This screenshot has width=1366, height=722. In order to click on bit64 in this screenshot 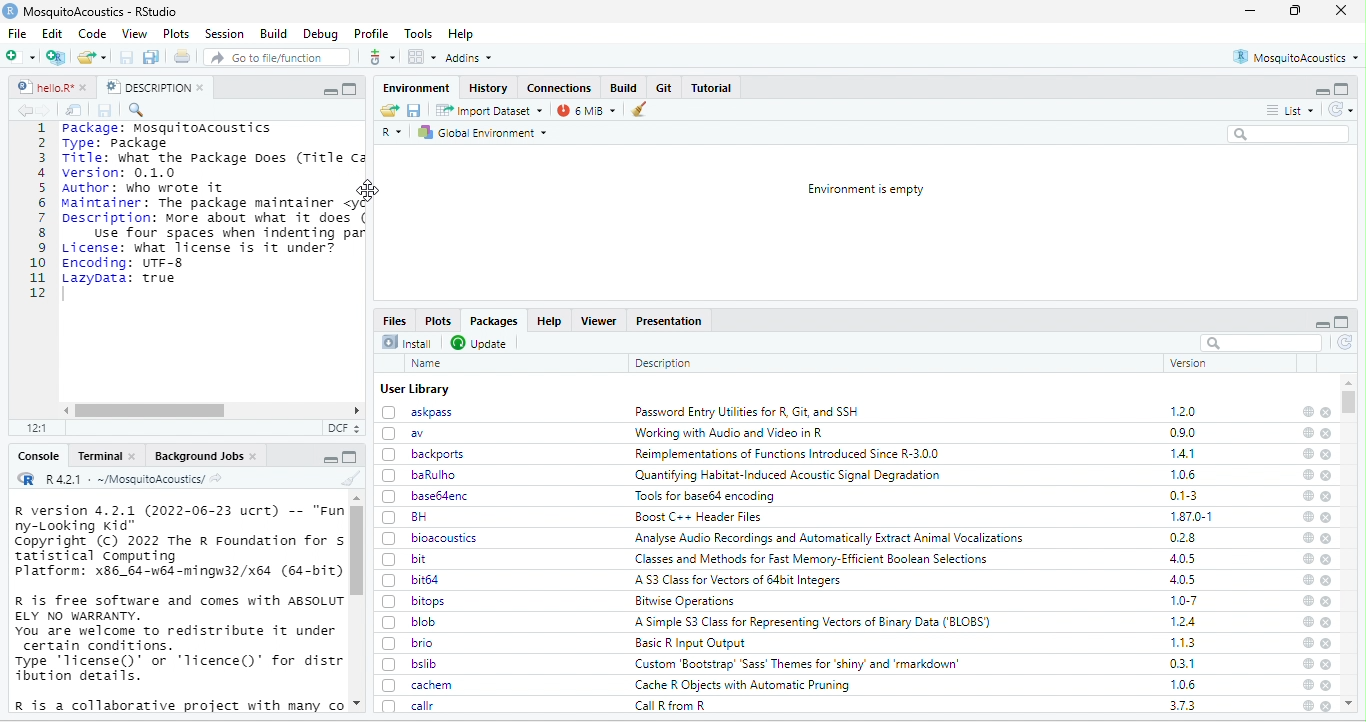, I will do `click(412, 579)`.